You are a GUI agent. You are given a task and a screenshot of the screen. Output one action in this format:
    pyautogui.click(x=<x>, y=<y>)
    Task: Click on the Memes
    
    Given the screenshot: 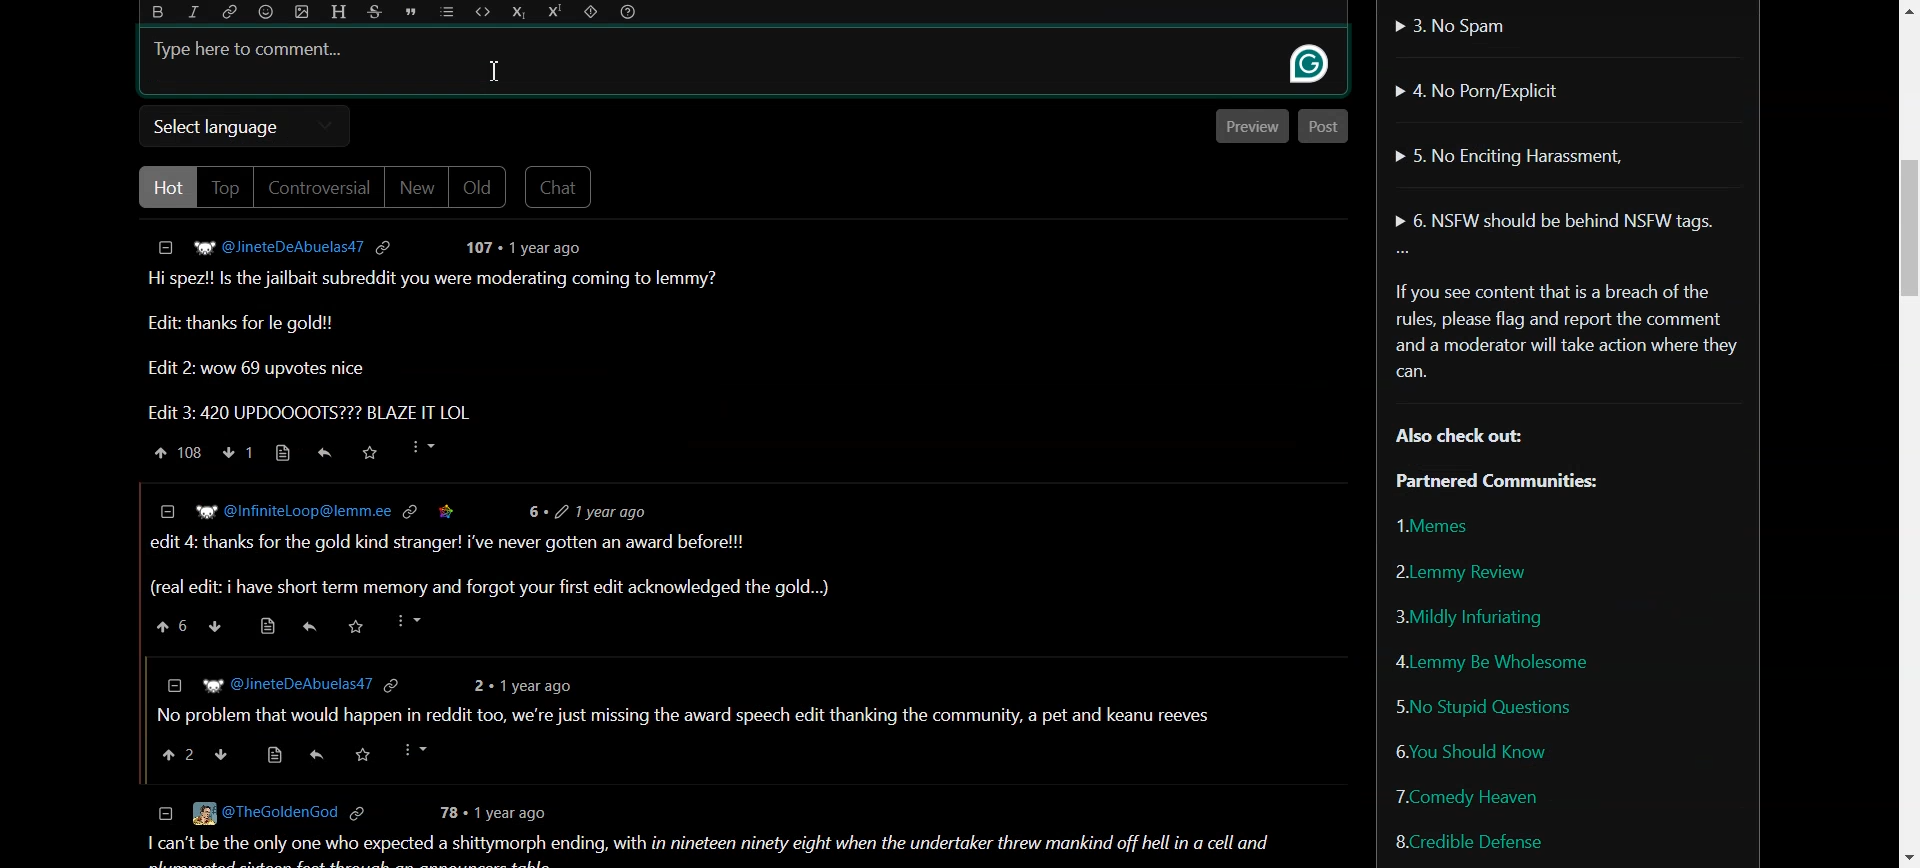 What is the action you would take?
    pyautogui.click(x=1439, y=525)
    